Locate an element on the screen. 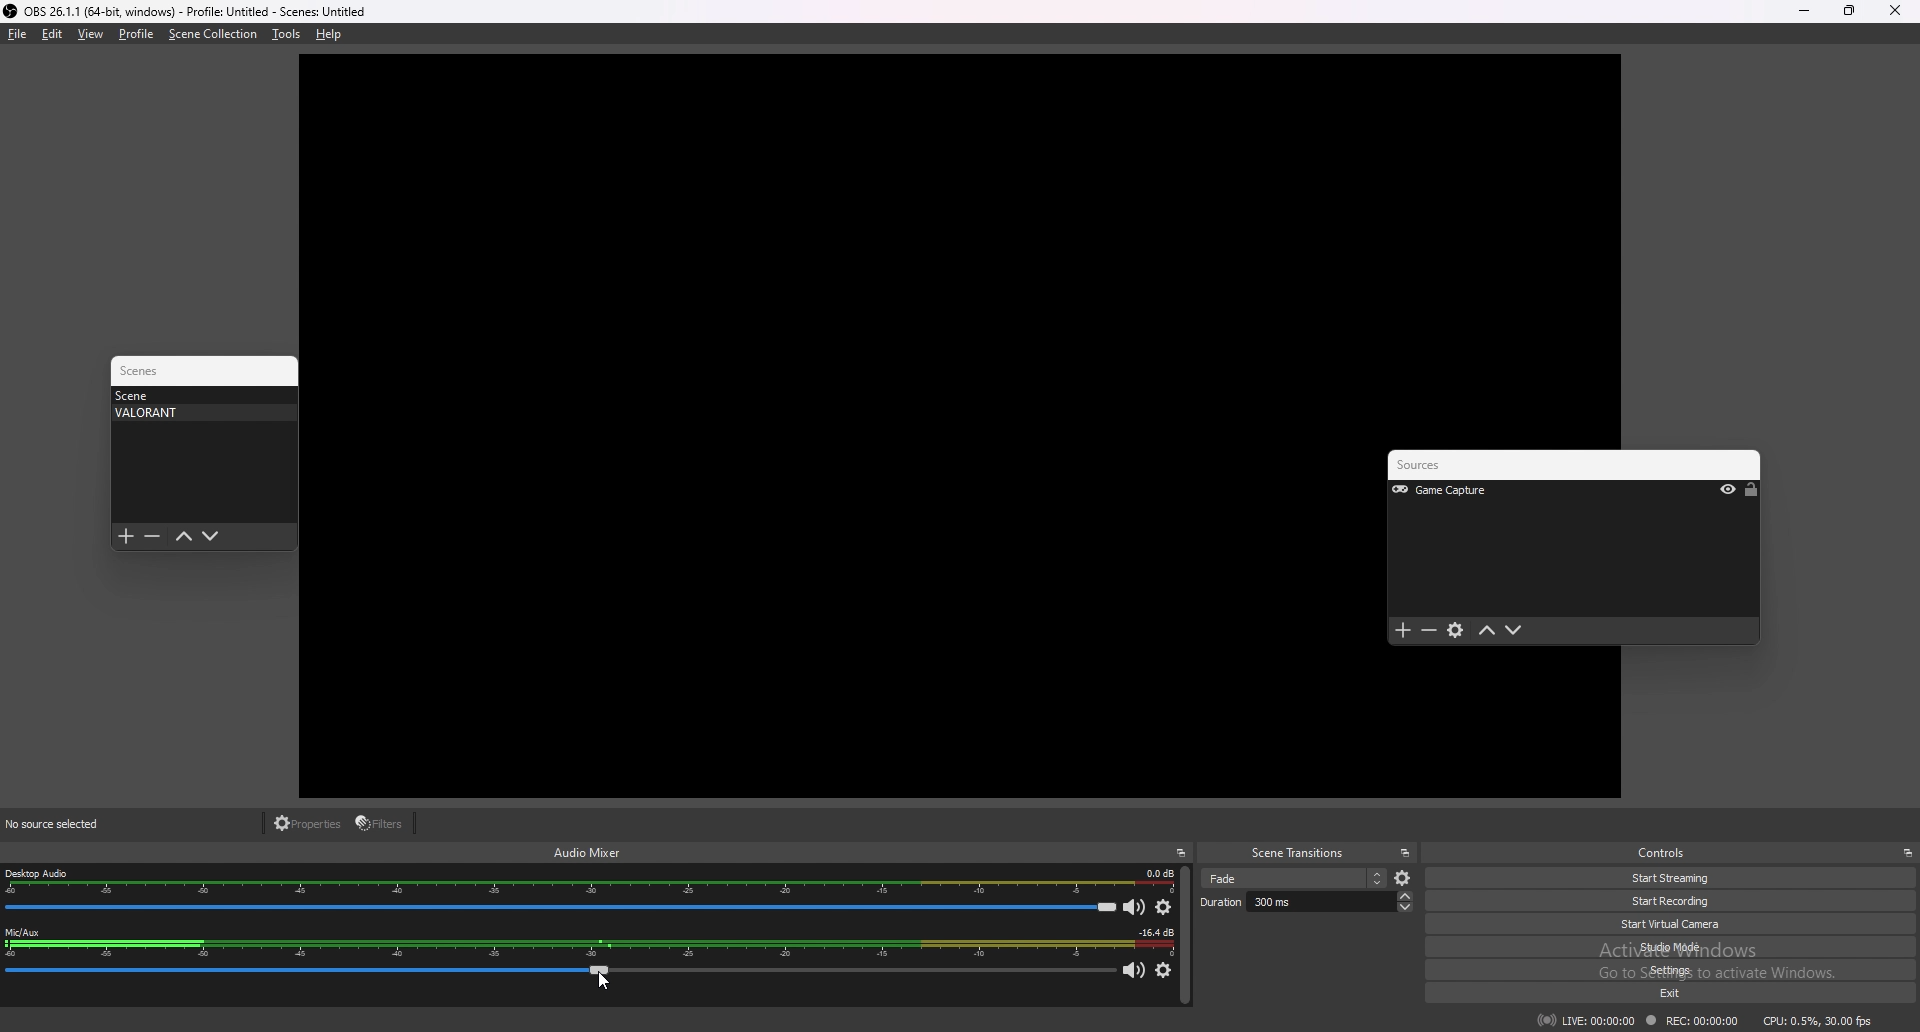 This screenshot has height=1032, width=1920. desktop audio bar is located at coordinates (560, 907).